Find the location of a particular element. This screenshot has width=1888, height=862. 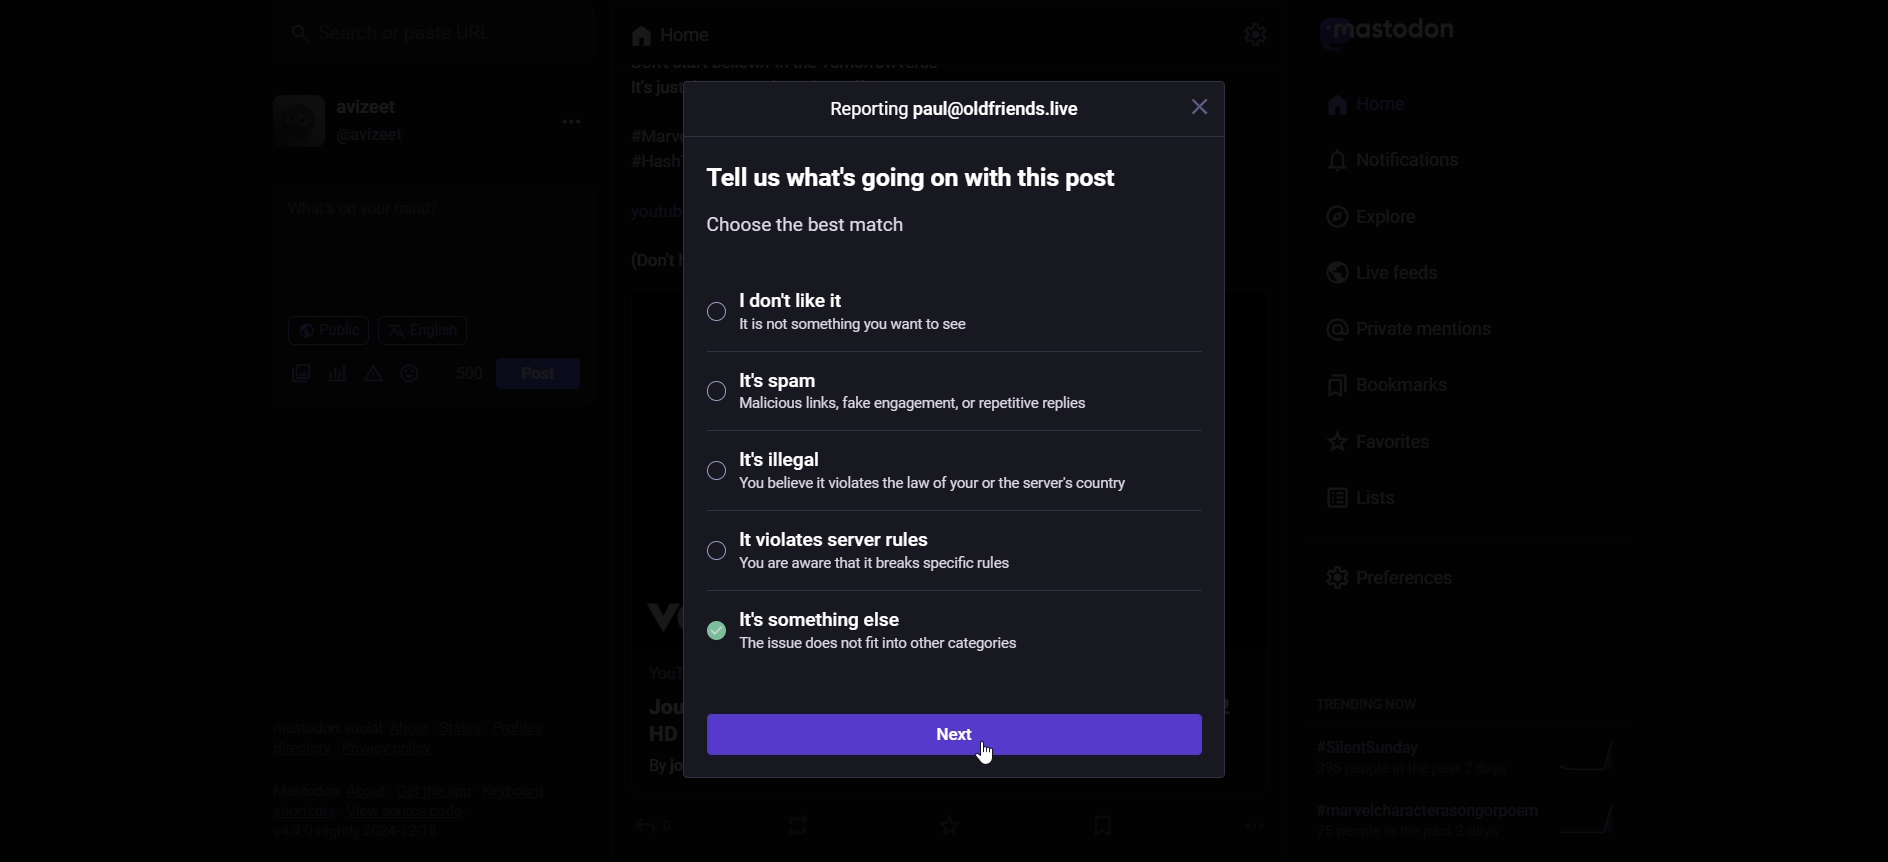

close is located at coordinates (1206, 111).